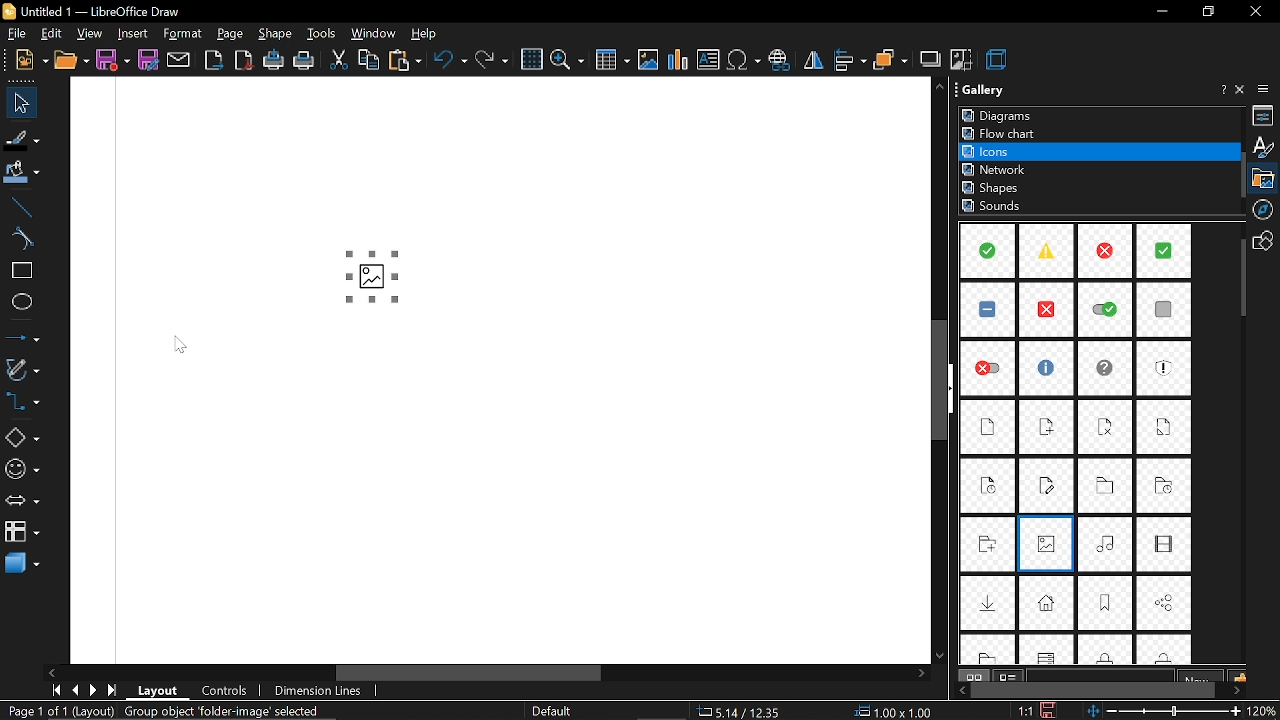 This screenshot has height=720, width=1280. Describe the element at coordinates (894, 712) in the screenshot. I see `0.00x0.00` at that location.